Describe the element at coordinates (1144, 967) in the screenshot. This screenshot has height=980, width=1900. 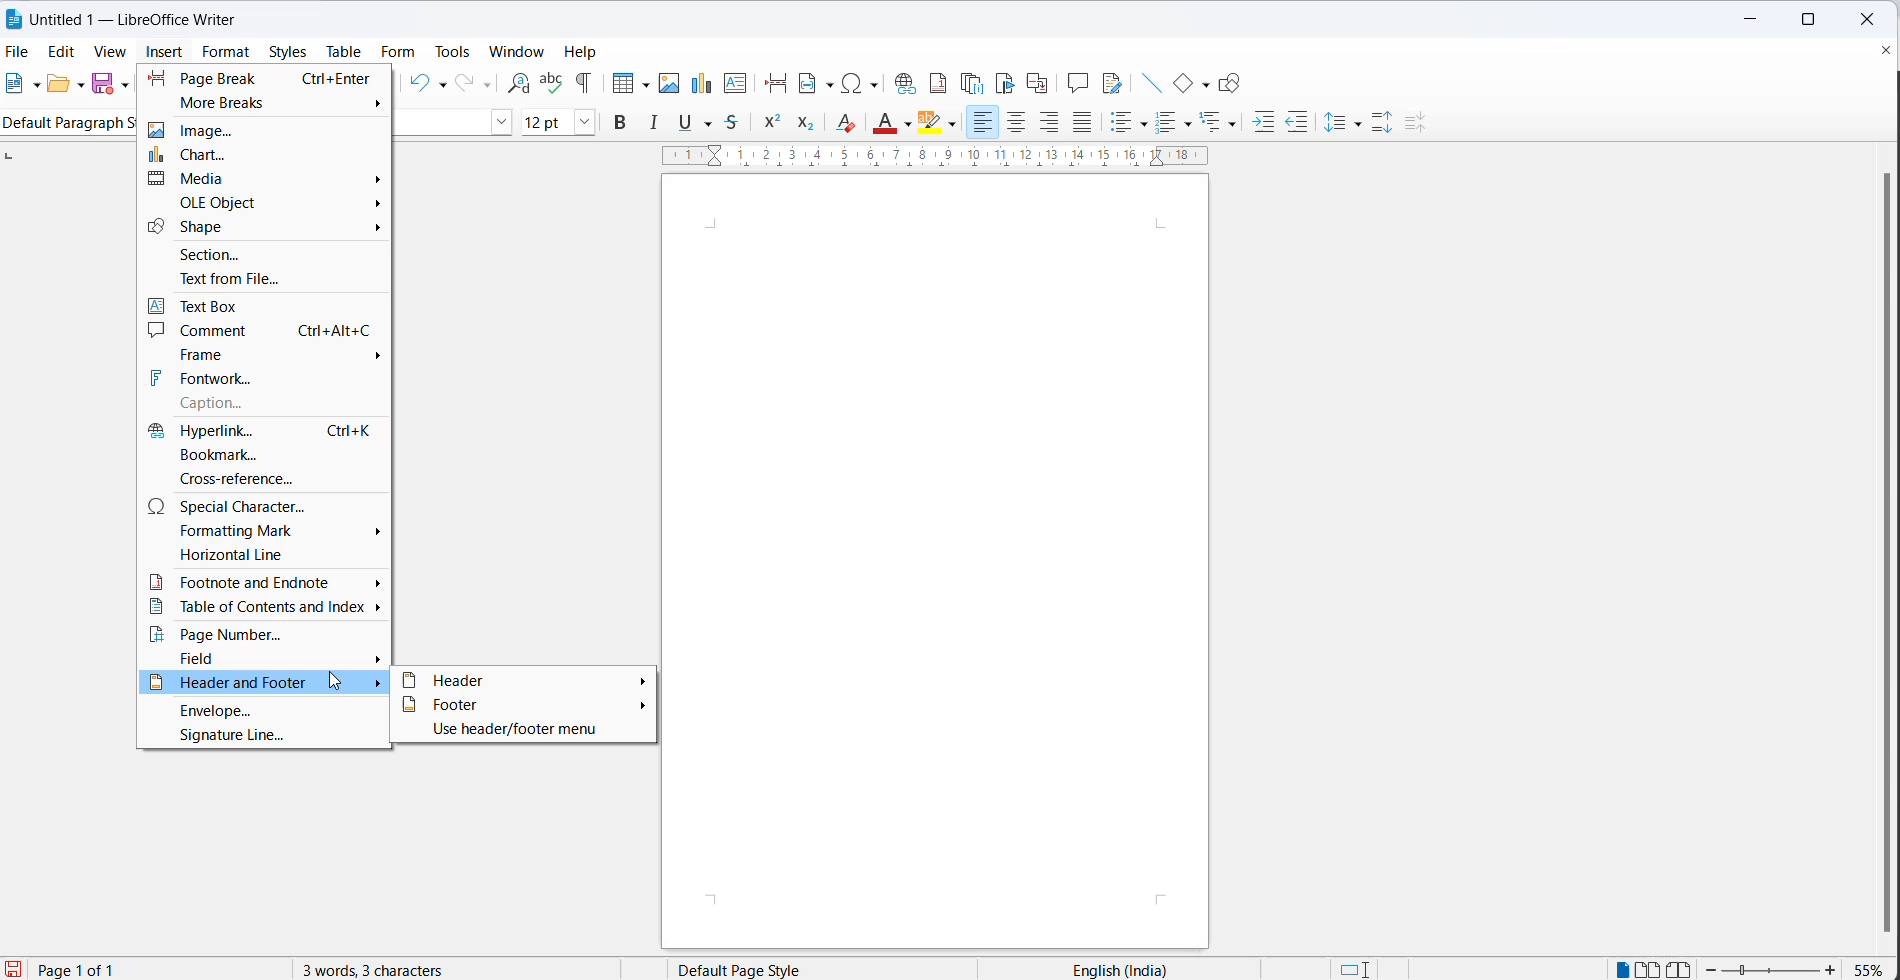
I see `text language` at that location.